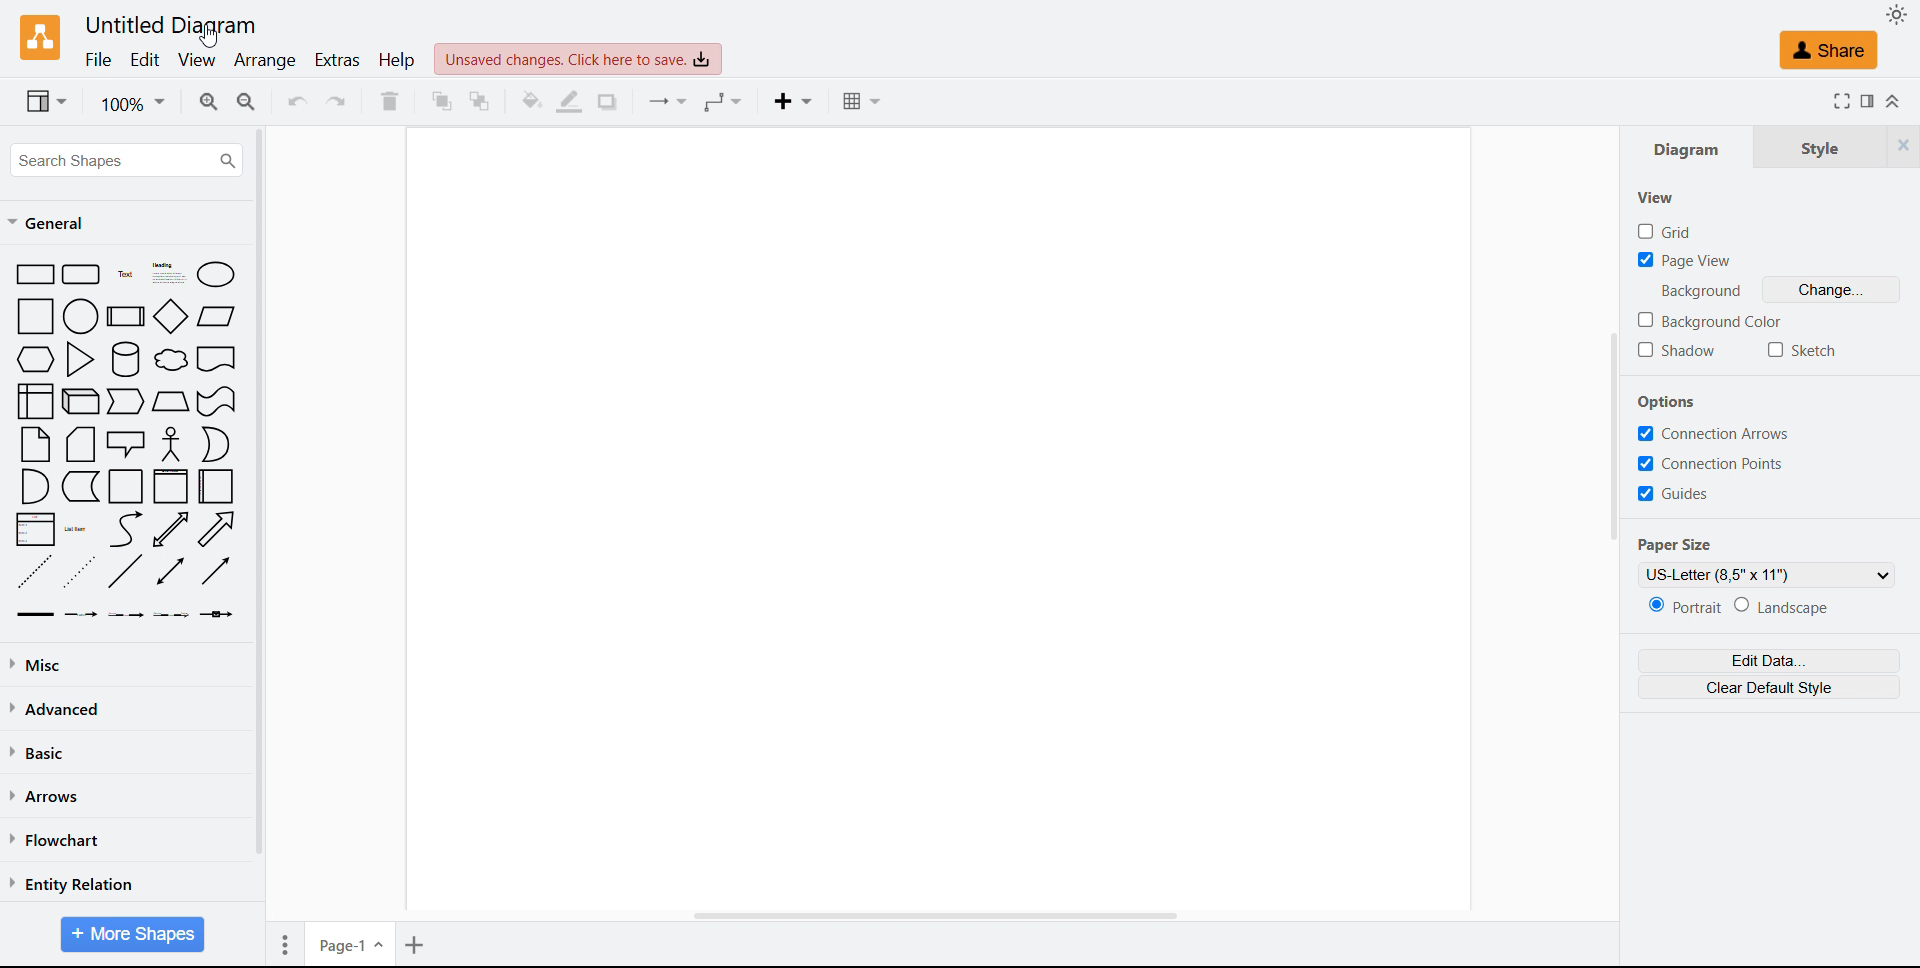 The height and width of the screenshot is (968, 1920). Describe the element at coordinates (127, 441) in the screenshot. I see `Shapes library ` at that location.